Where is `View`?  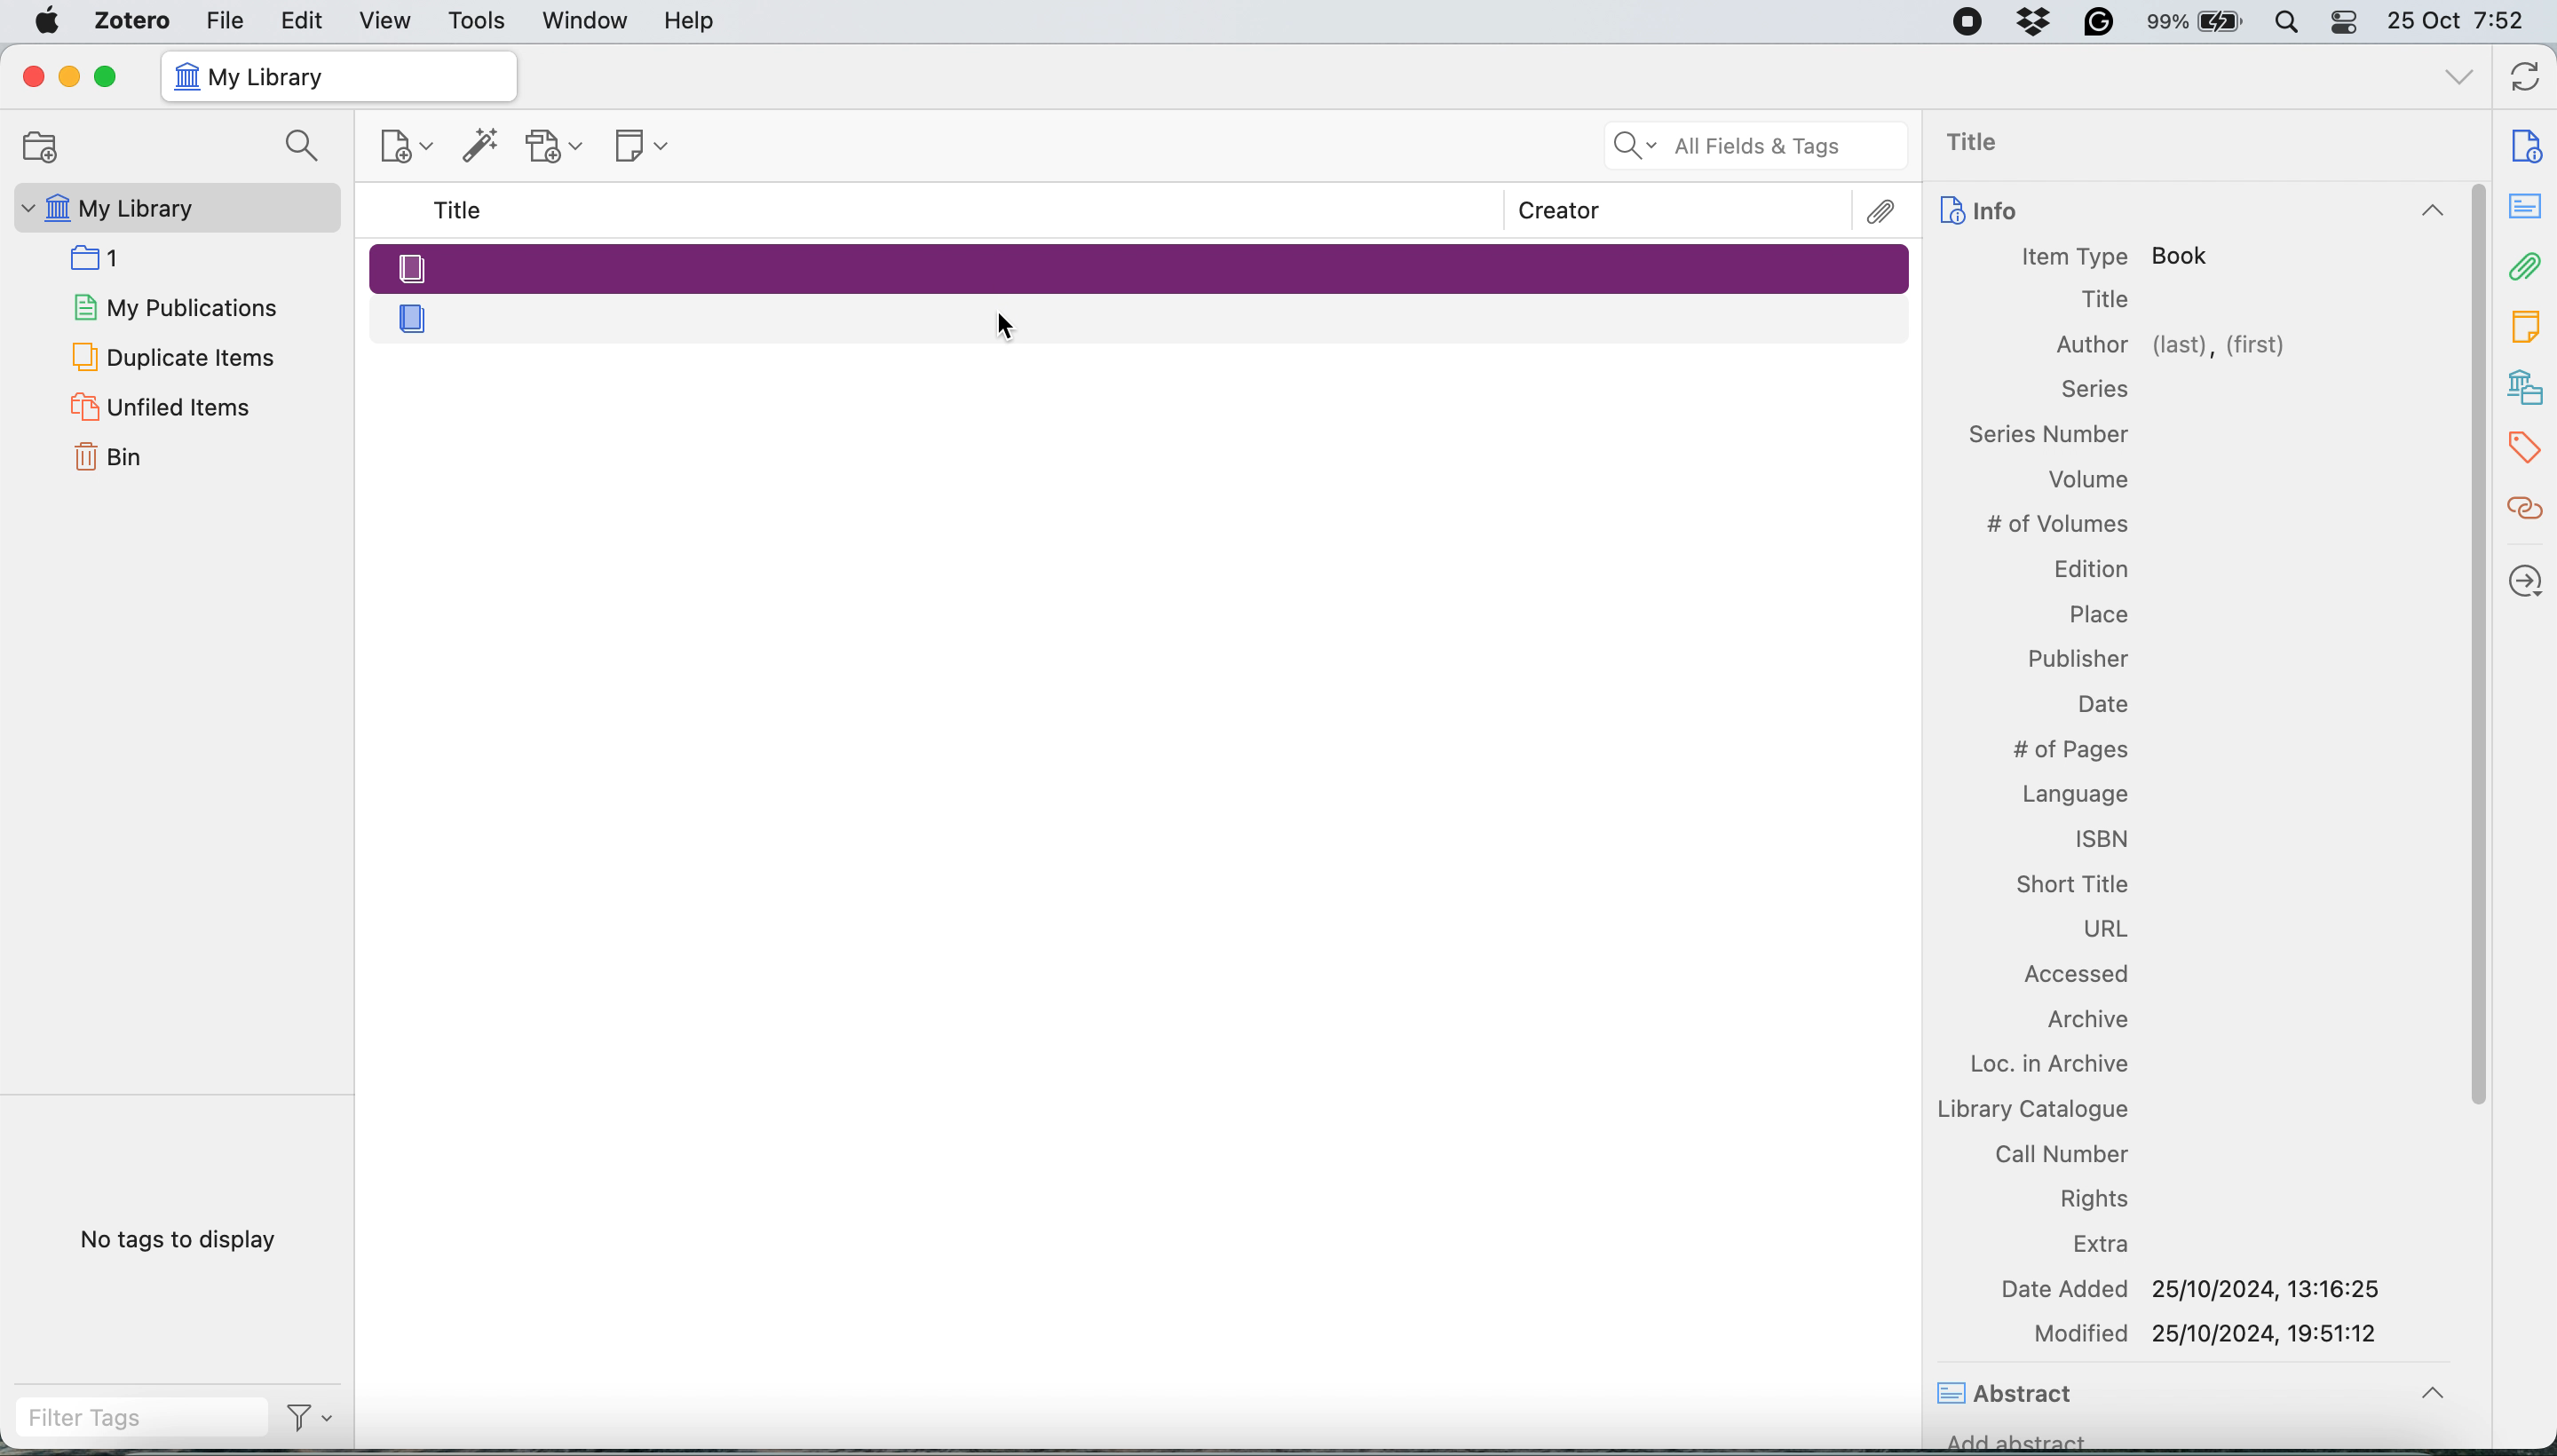
View is located at coordinates (388, 21).